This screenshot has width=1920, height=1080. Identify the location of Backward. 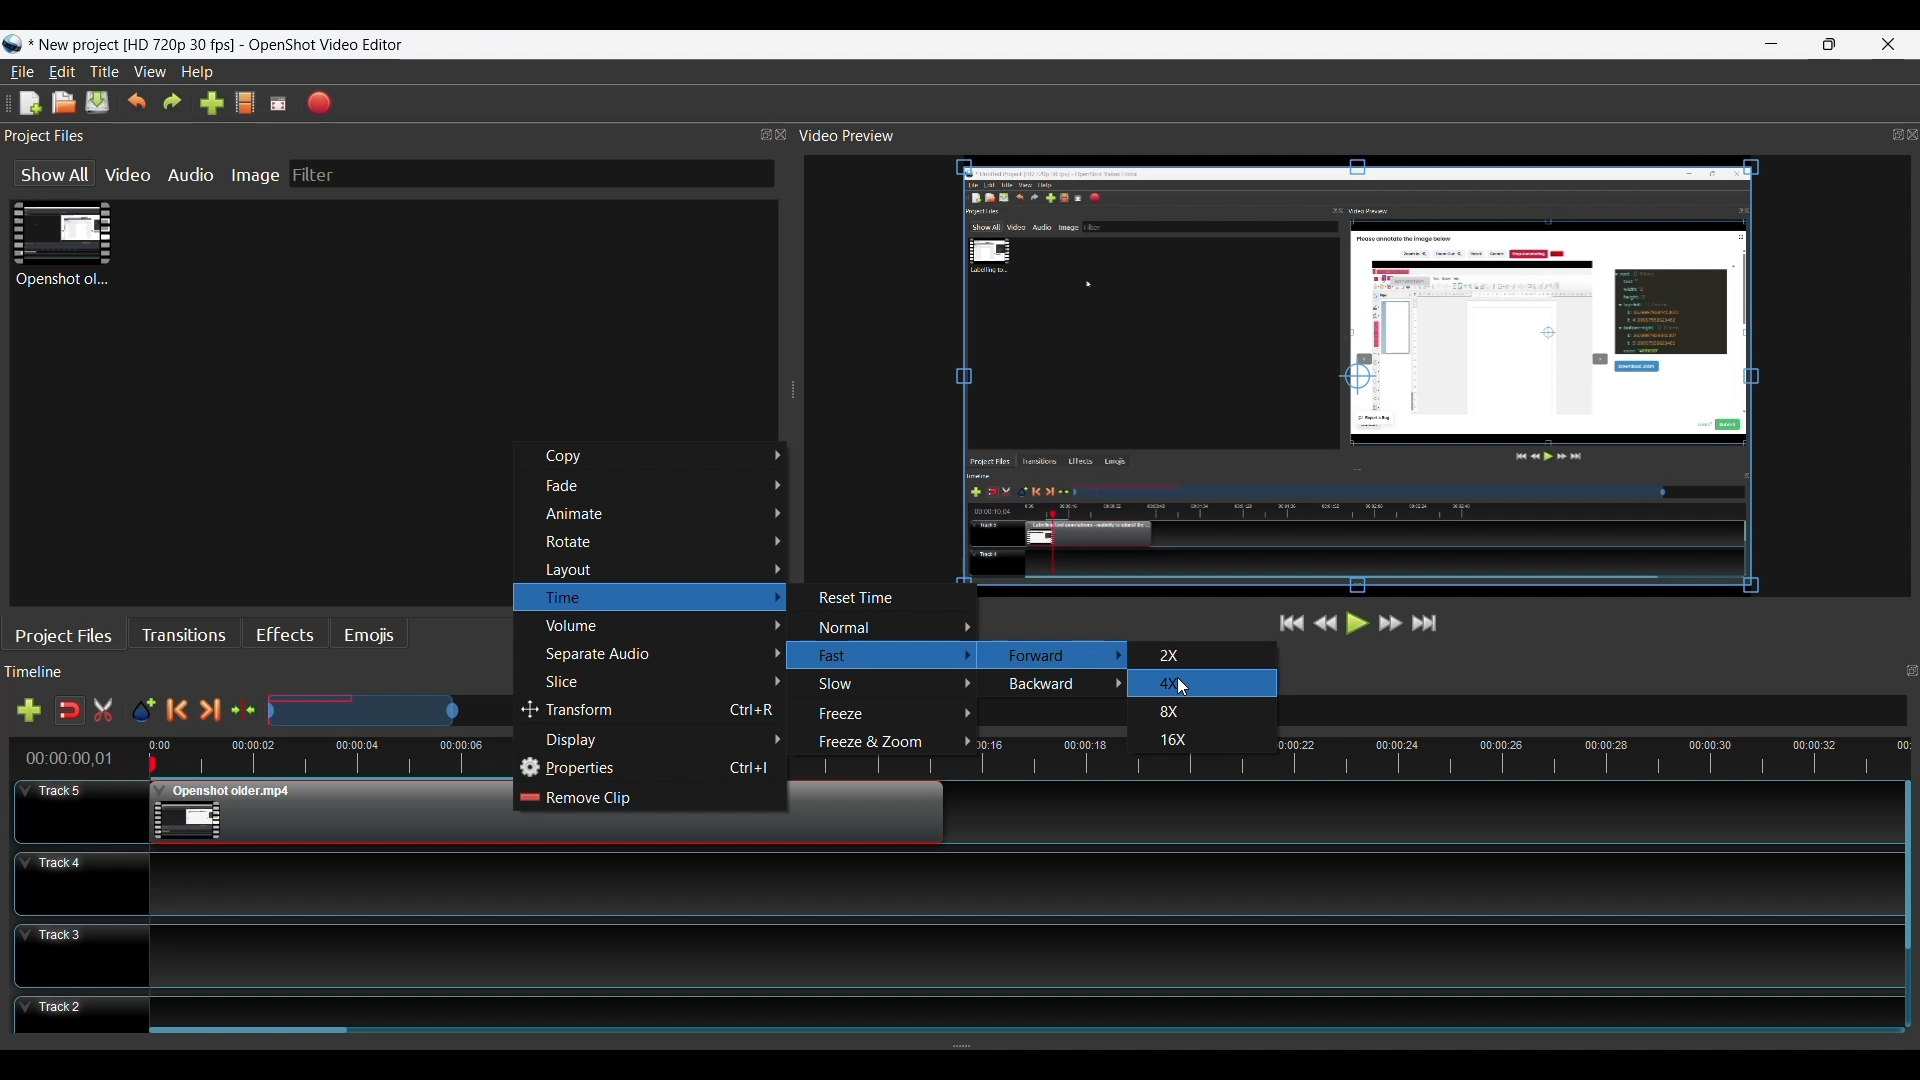
(1060, 686).